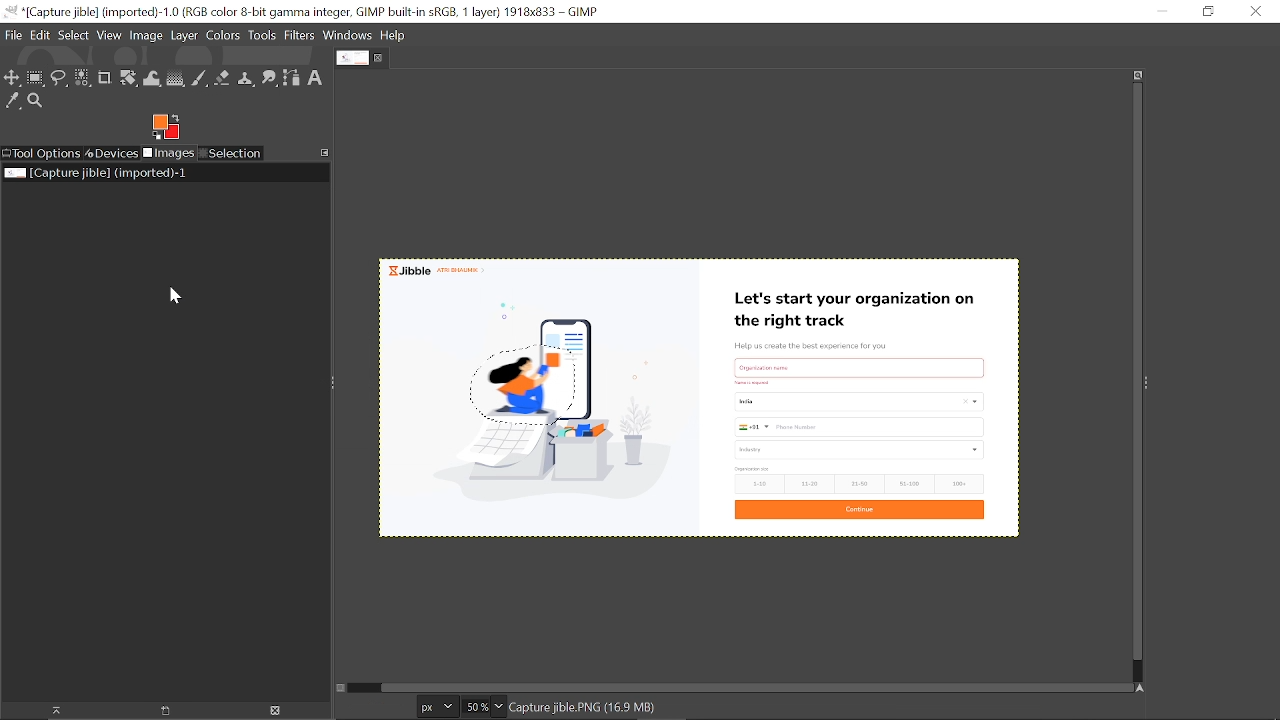 This screenshot has width=1280, height=720. Describe the element at coordinates (270, 79) in the screenshot. I see `Smudge tool` at that location.